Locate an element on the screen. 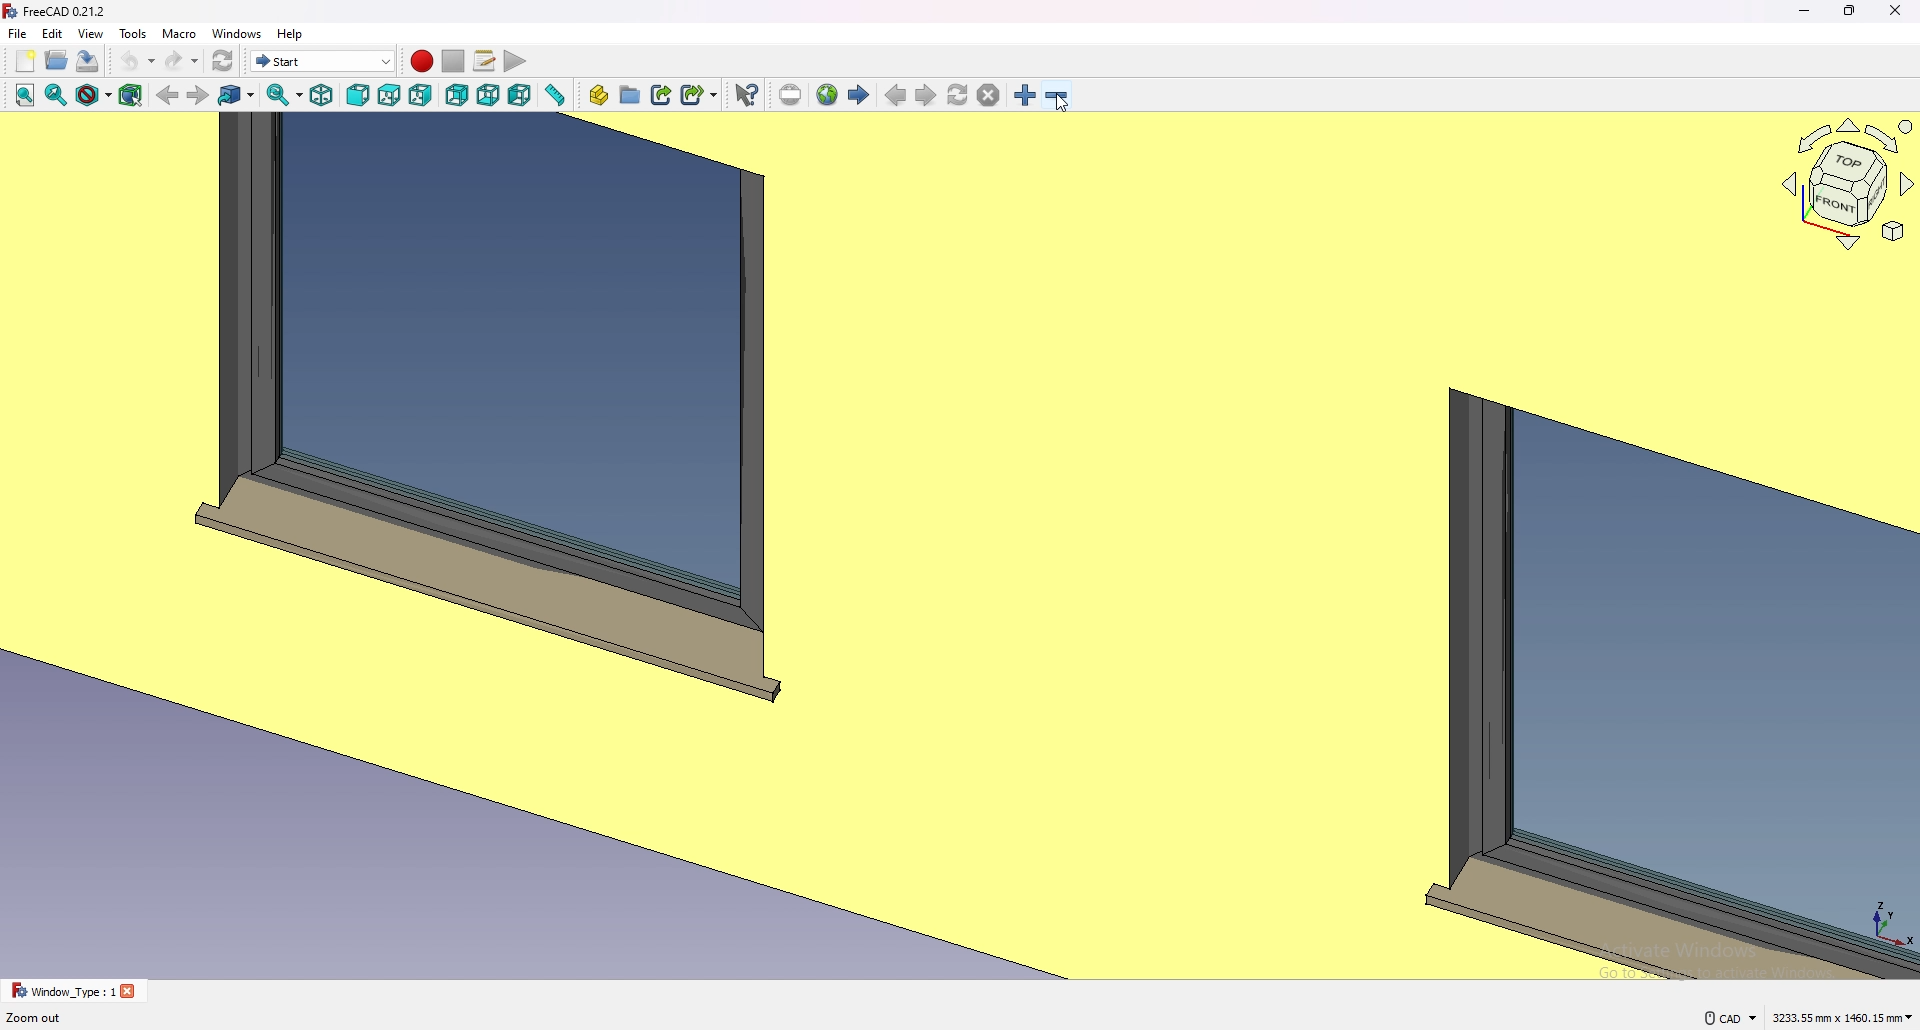  set url is located at coordinates (790, 96).